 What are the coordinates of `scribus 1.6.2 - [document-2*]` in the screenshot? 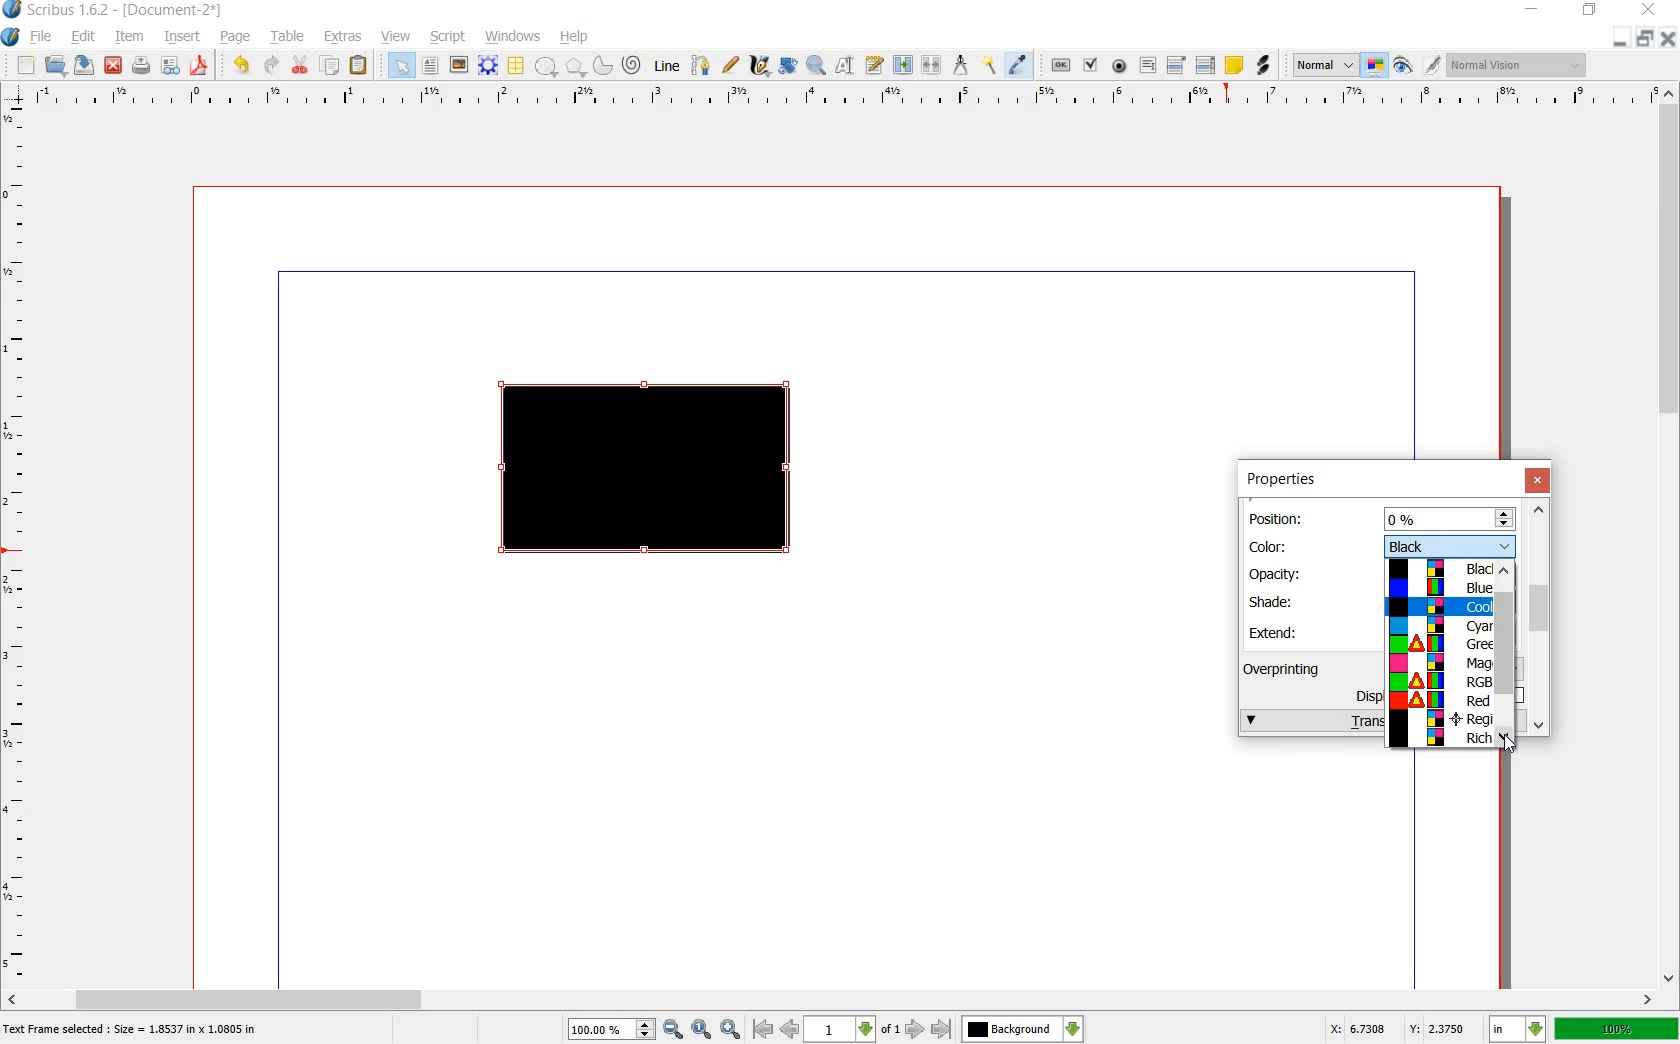 It's located at (132, 11).